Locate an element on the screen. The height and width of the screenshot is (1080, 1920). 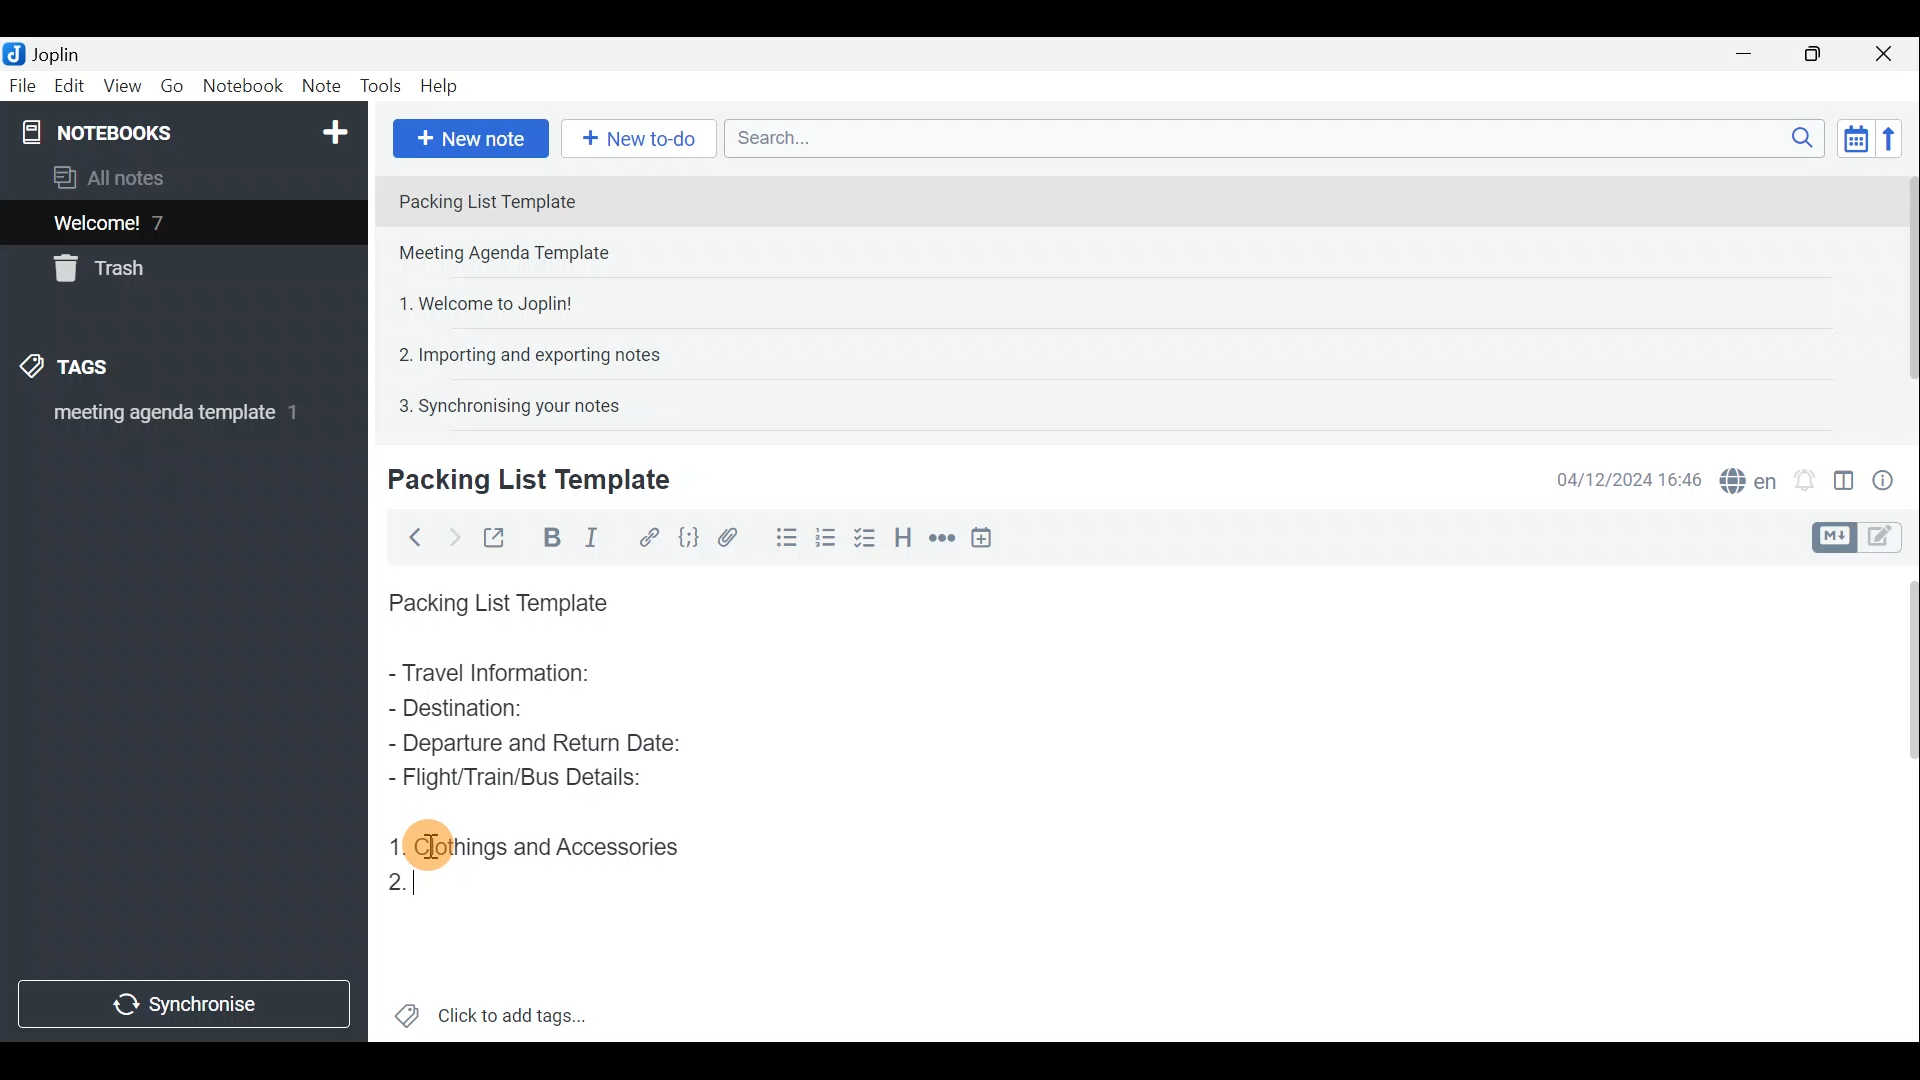
View is located at coordinates (124, 86).